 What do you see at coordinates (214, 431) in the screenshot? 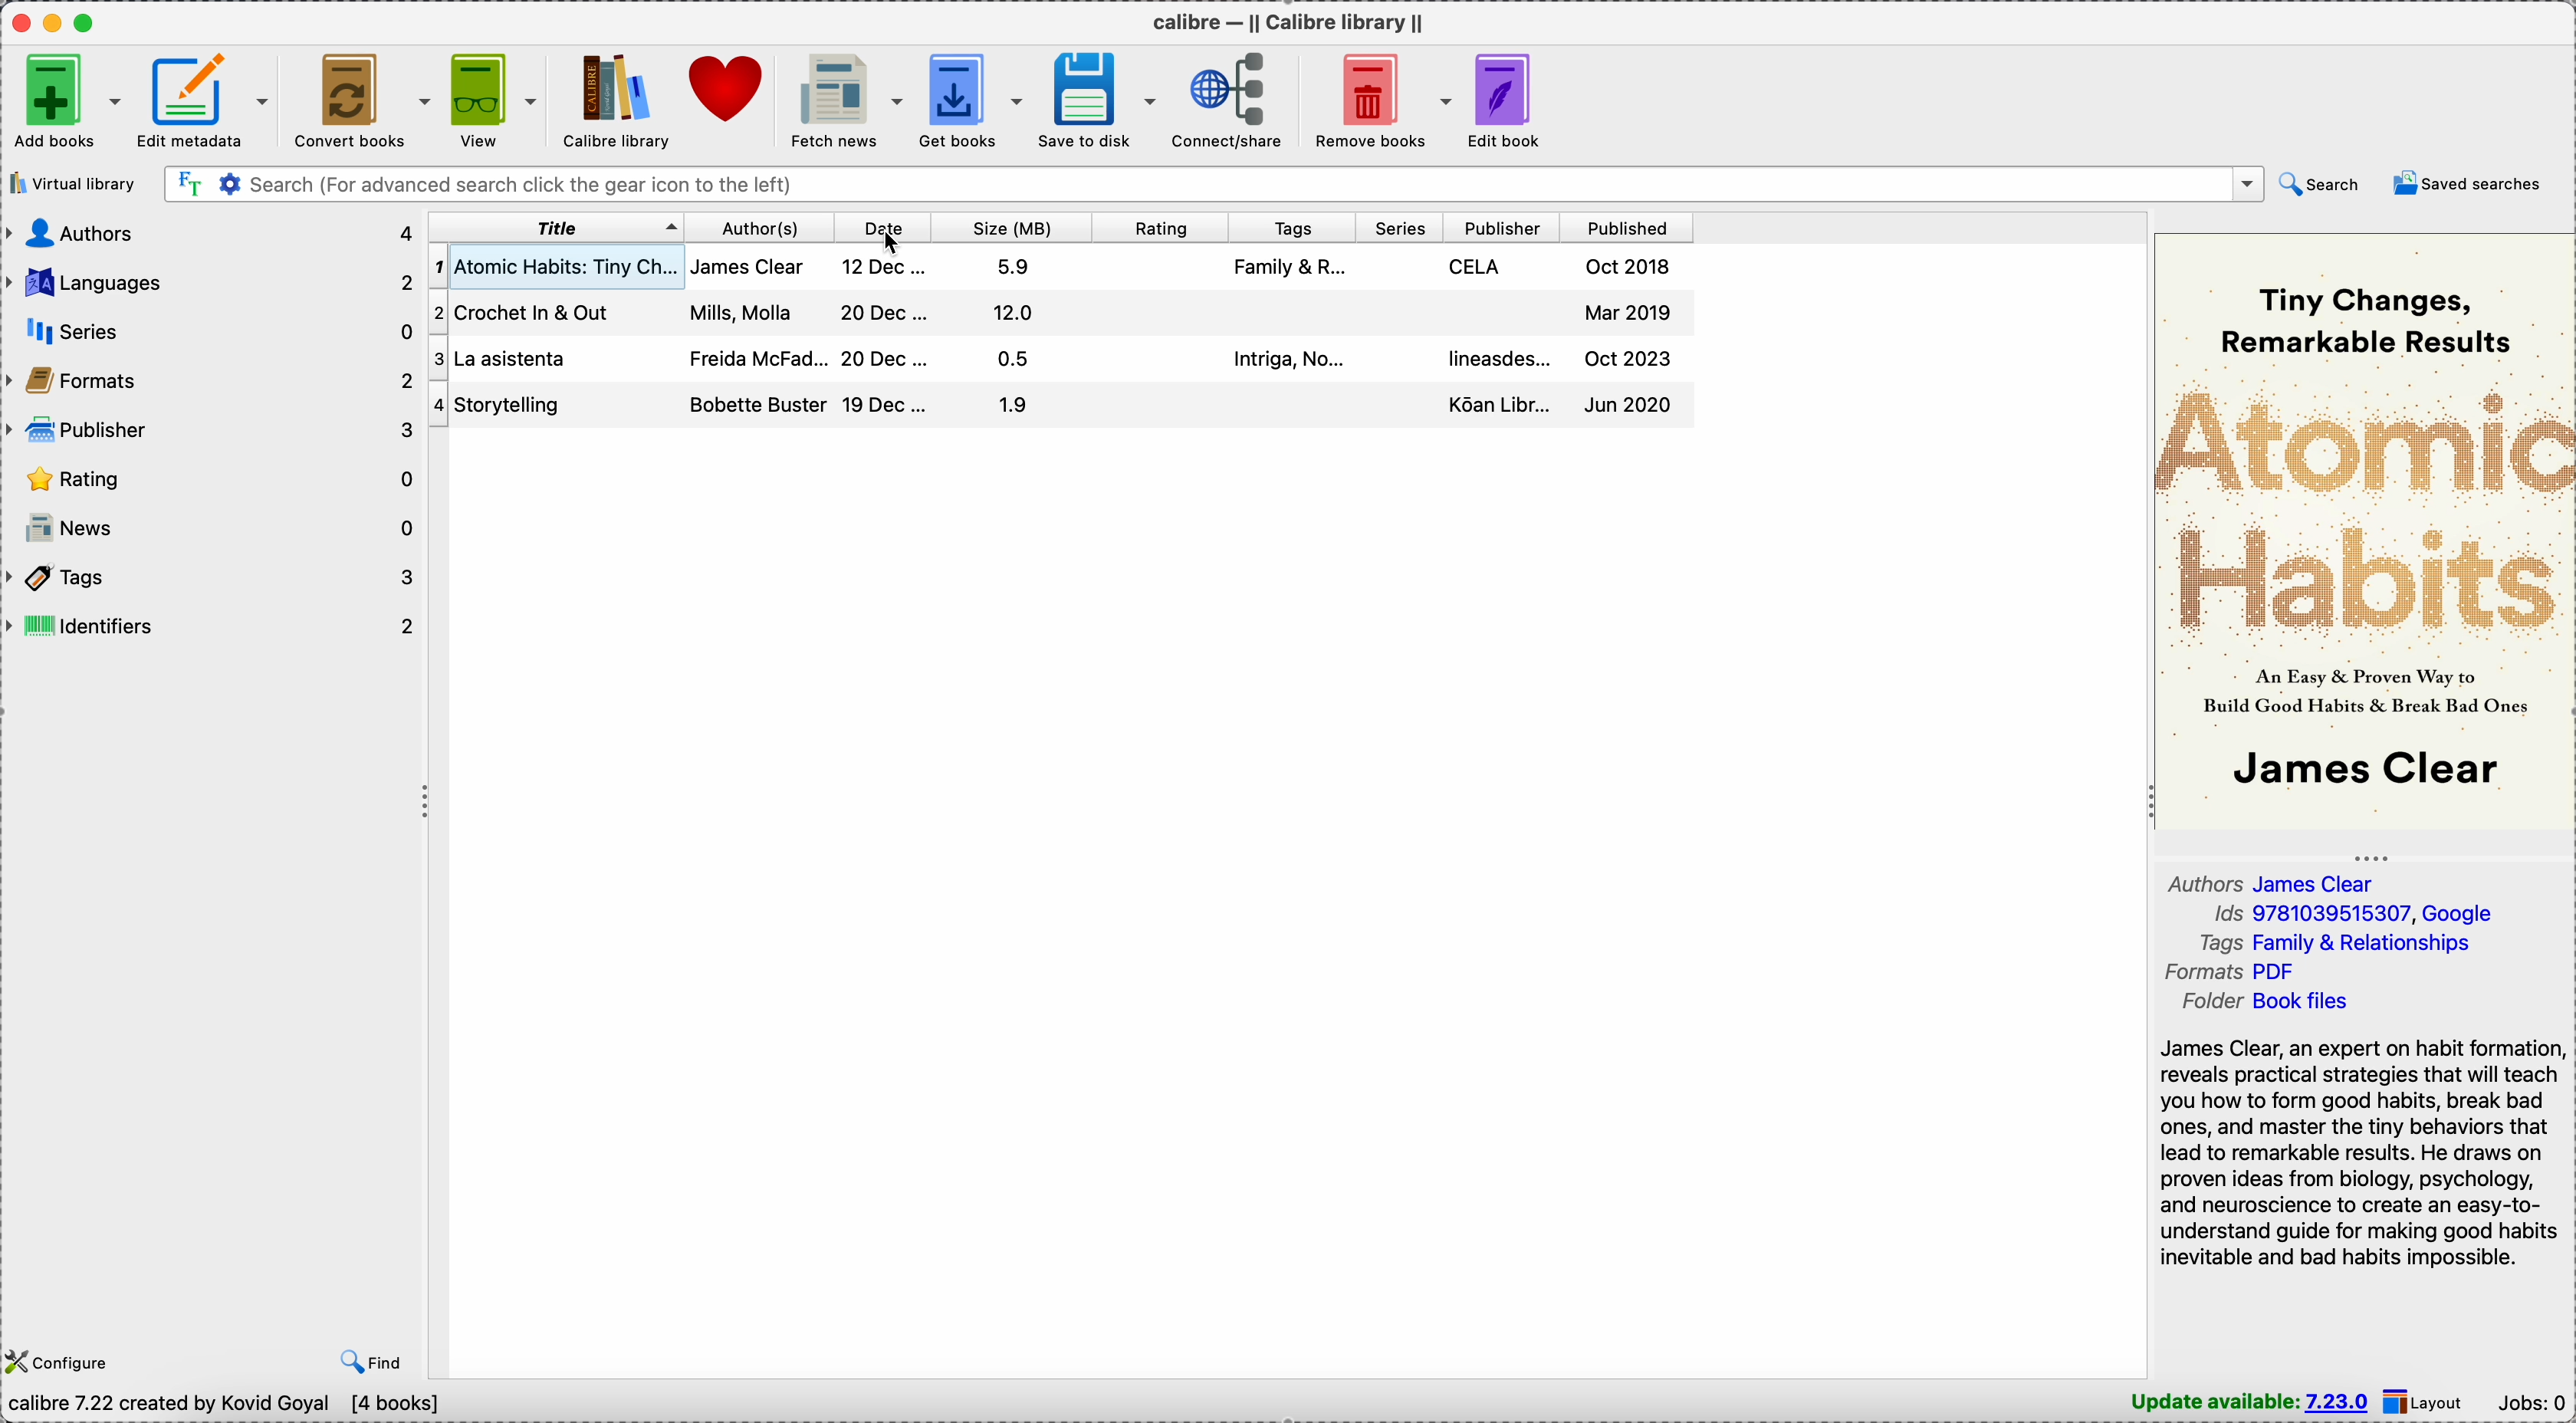
I see `publisher` at bounding box center [214, 431].